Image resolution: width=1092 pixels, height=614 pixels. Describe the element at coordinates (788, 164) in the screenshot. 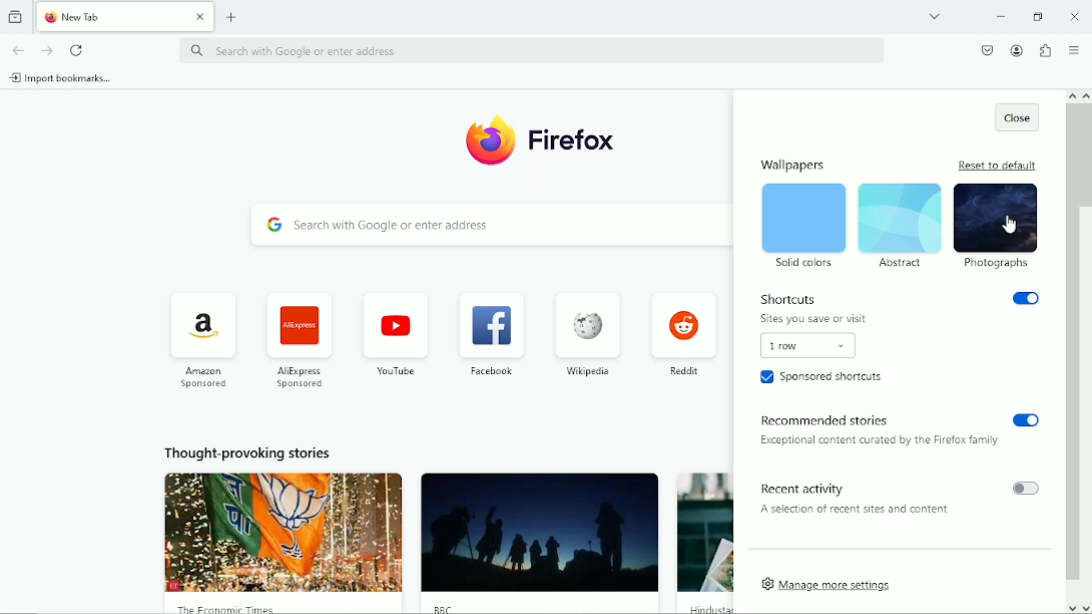

I see `wallpapers` at that location.